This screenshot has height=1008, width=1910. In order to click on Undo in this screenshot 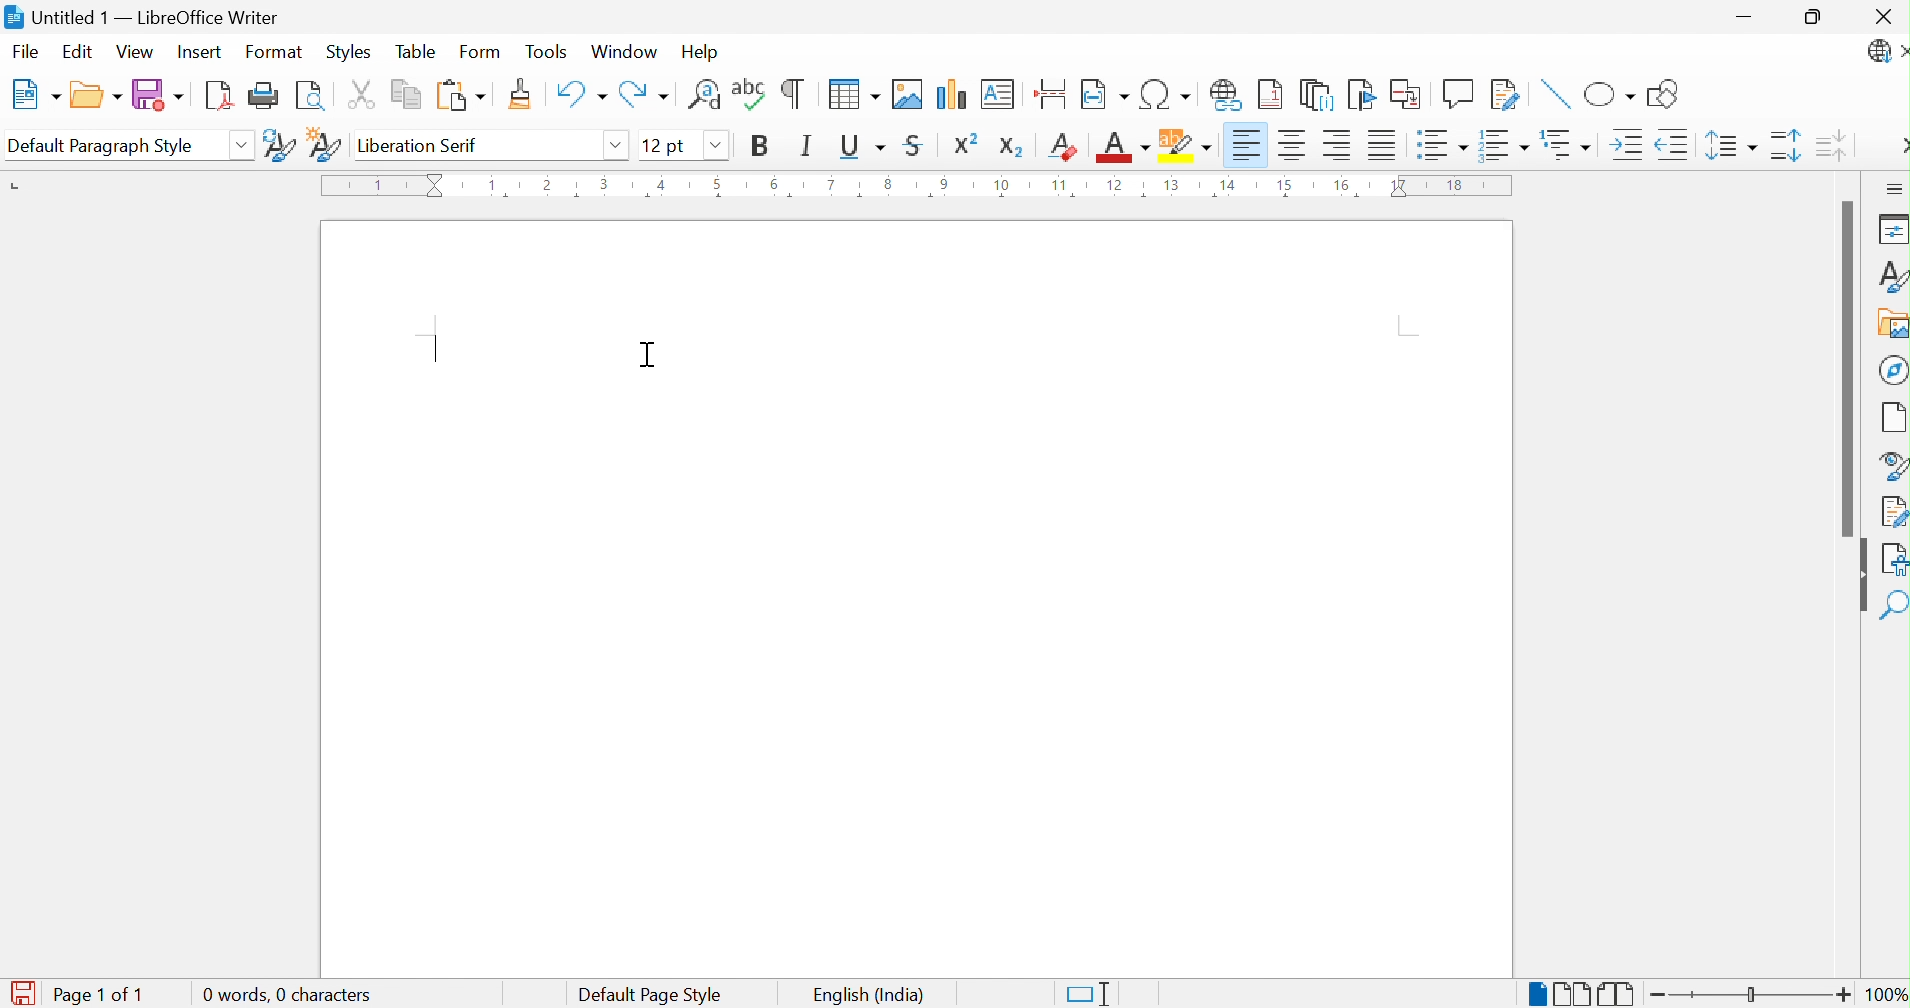, I will do `click(581, 95)`.